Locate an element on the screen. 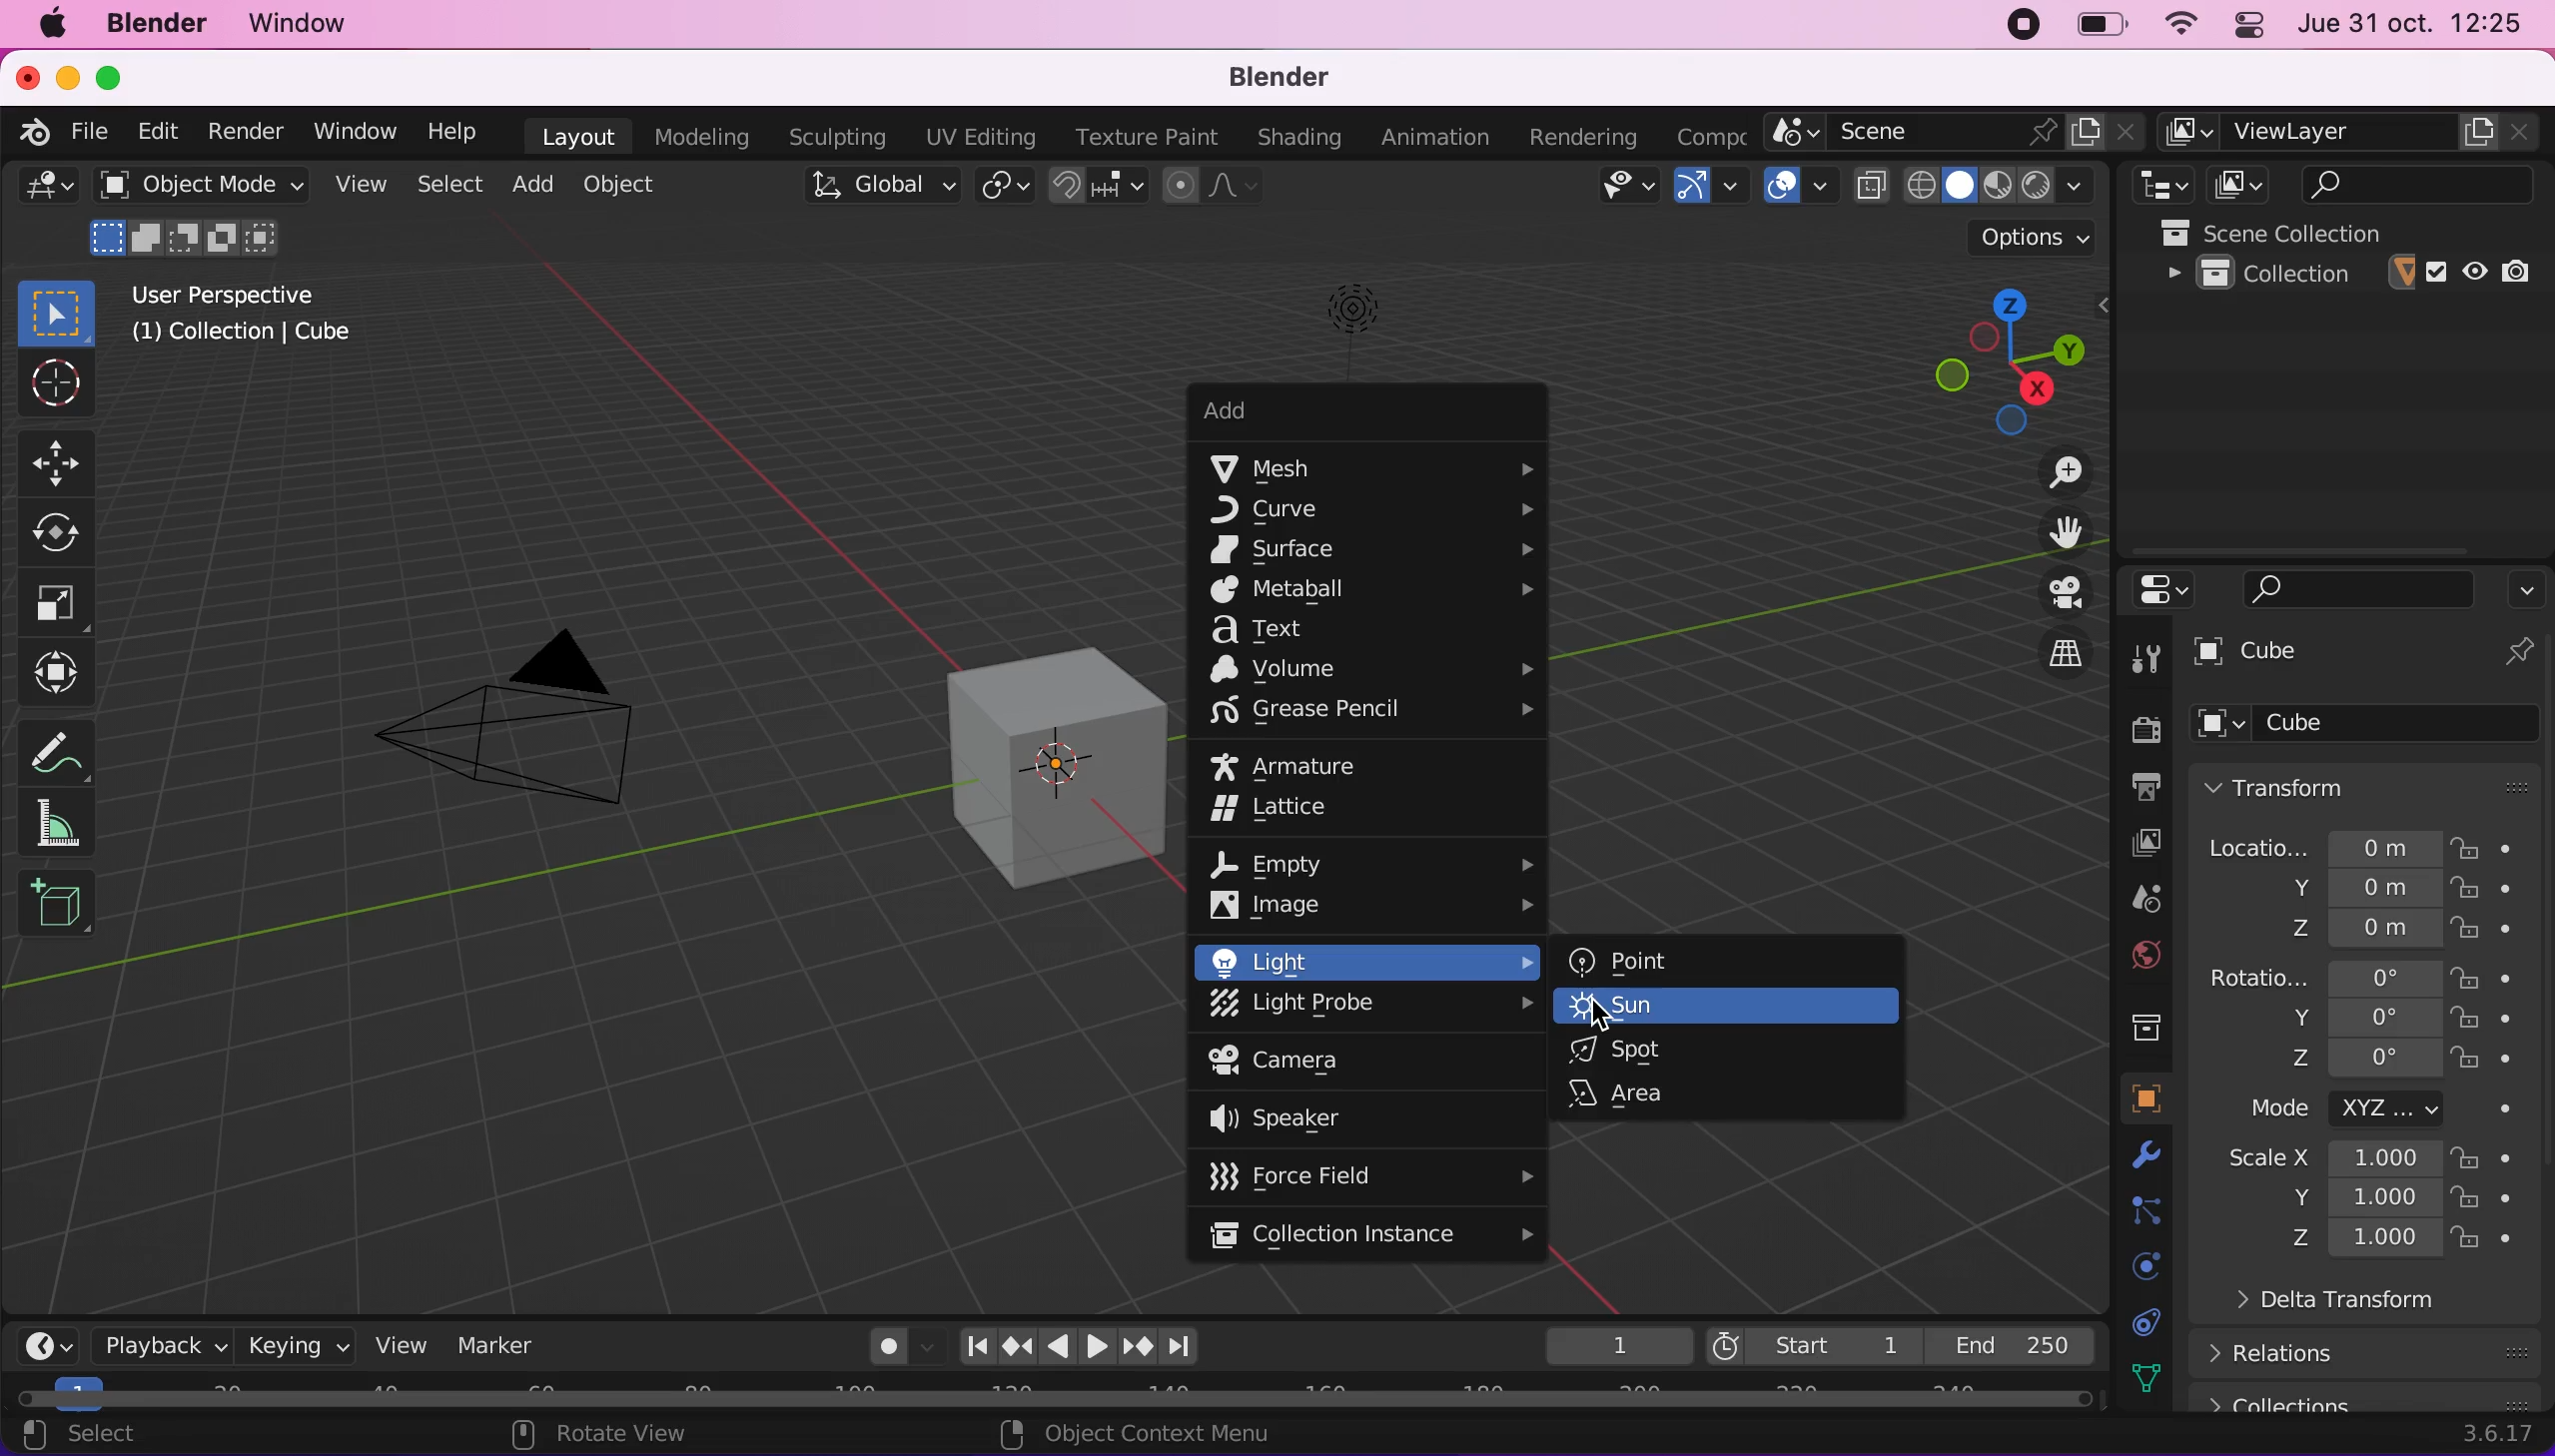 Image resolution: width=2555 pixels, height=1456 pixels. annotate is located at coordinates (70, 824).